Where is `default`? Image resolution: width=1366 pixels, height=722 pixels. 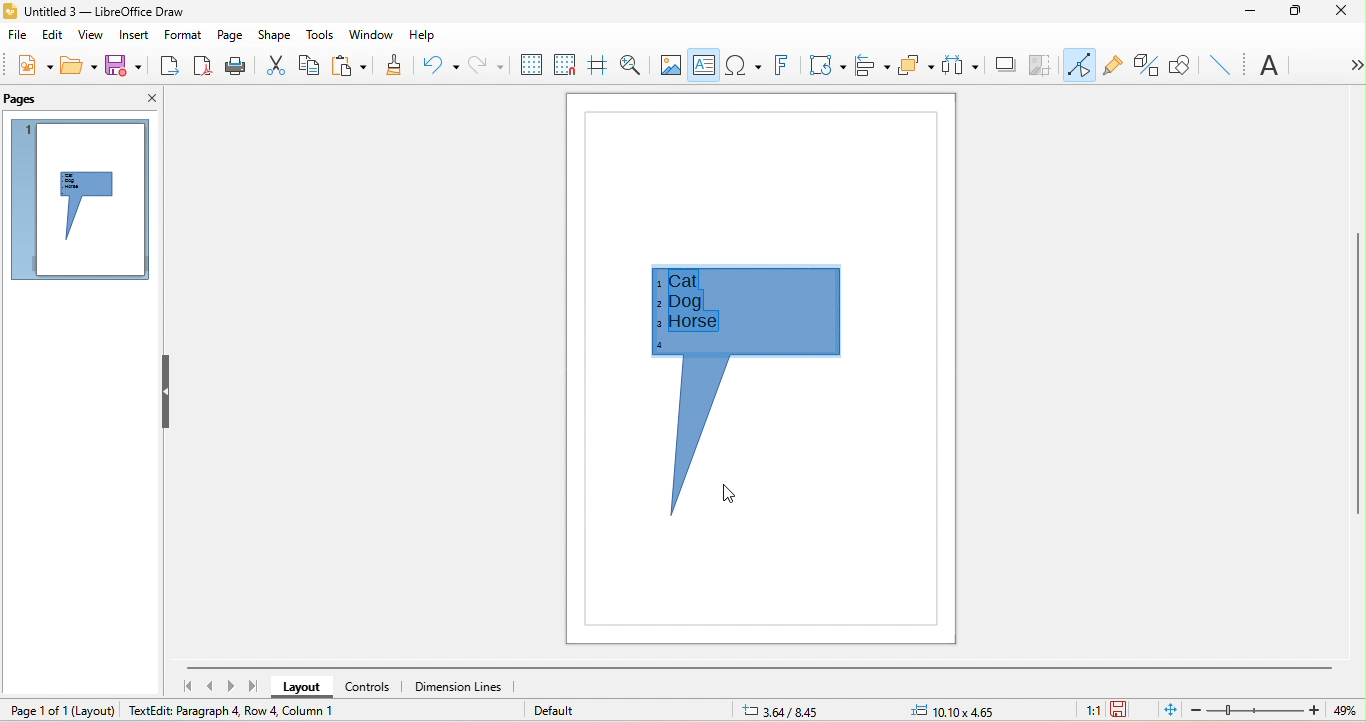 default is located at coordinates (562, 713).